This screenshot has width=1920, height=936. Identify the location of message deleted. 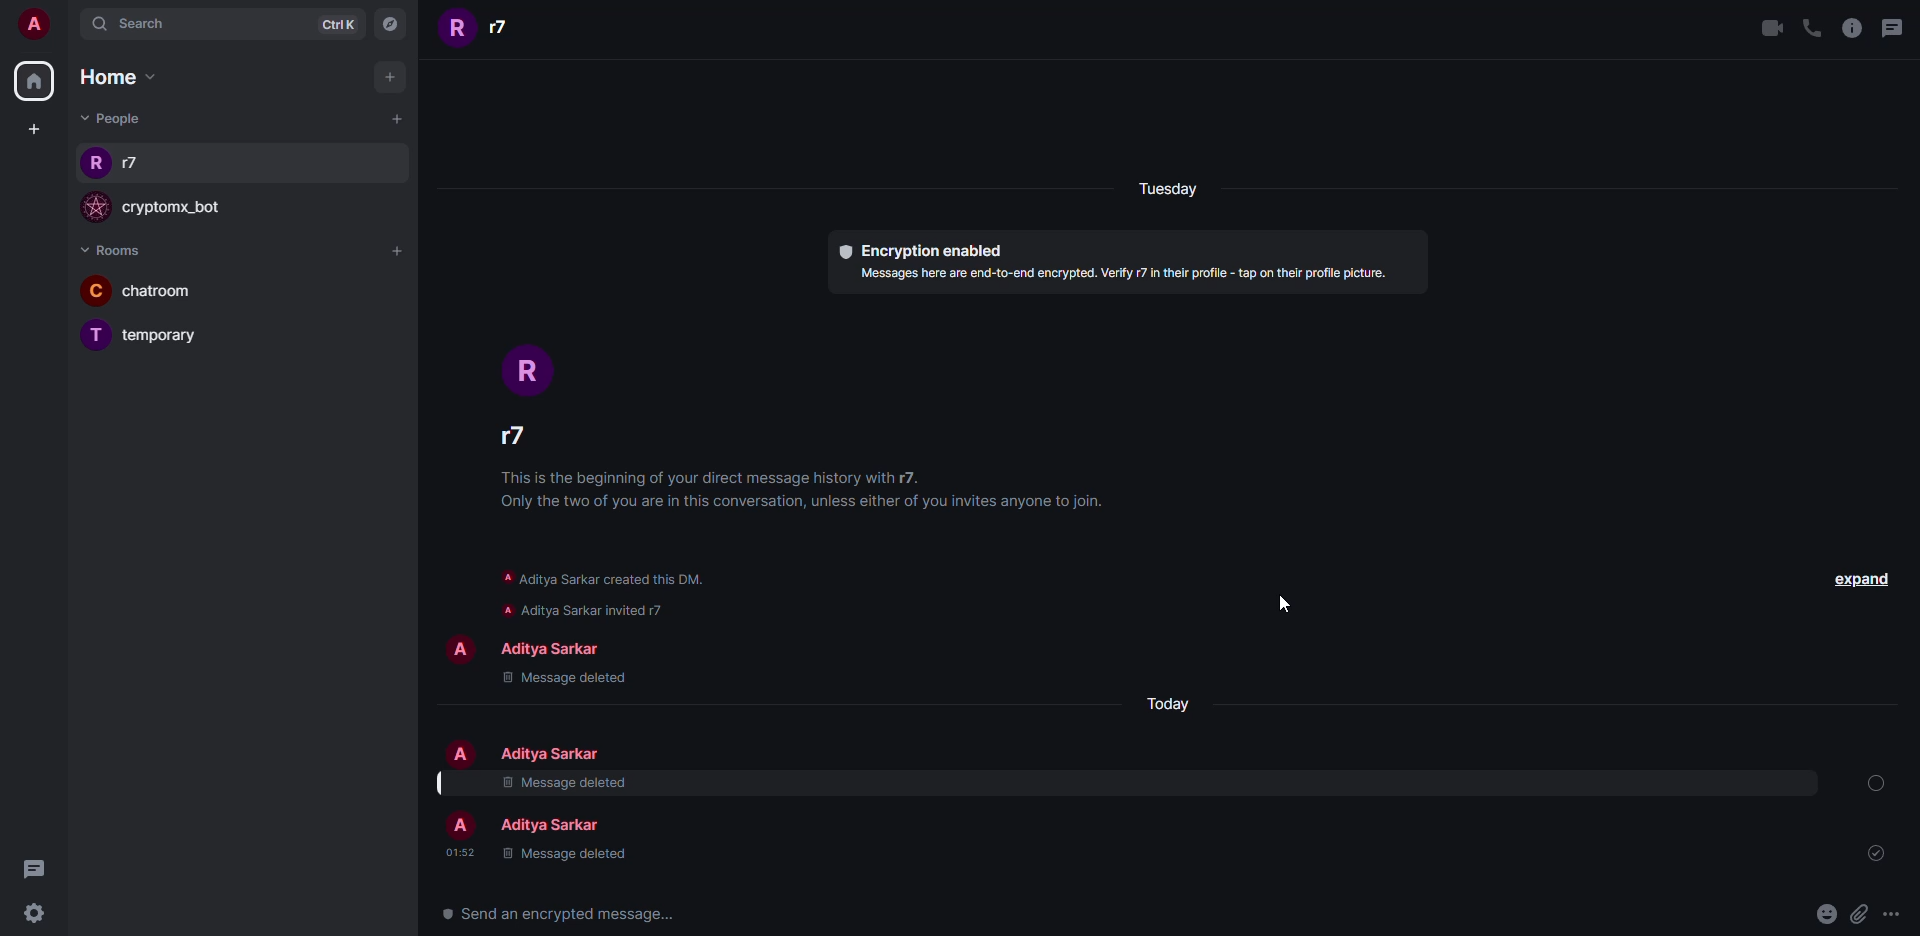
(568, 677).